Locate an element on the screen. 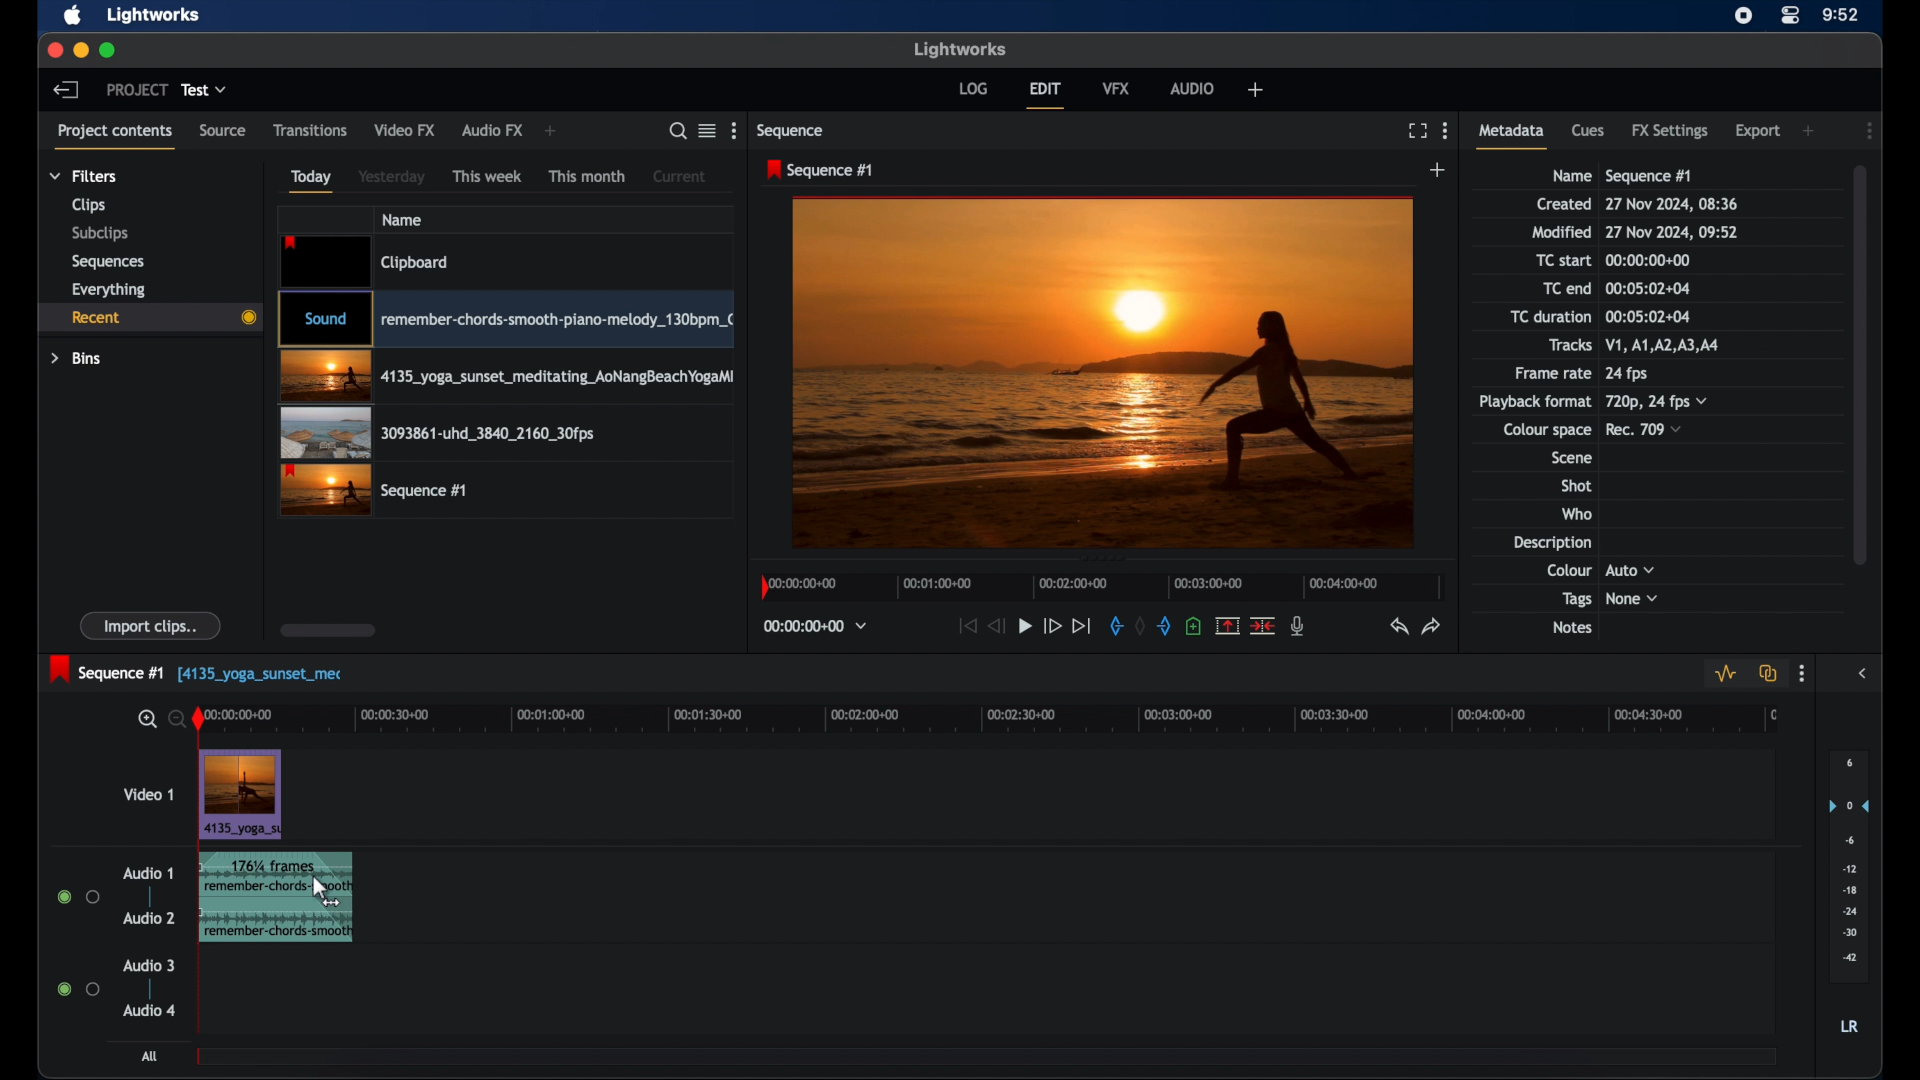 The image size is (1920, 1080). tracks is located at coordinates (1669, 345).